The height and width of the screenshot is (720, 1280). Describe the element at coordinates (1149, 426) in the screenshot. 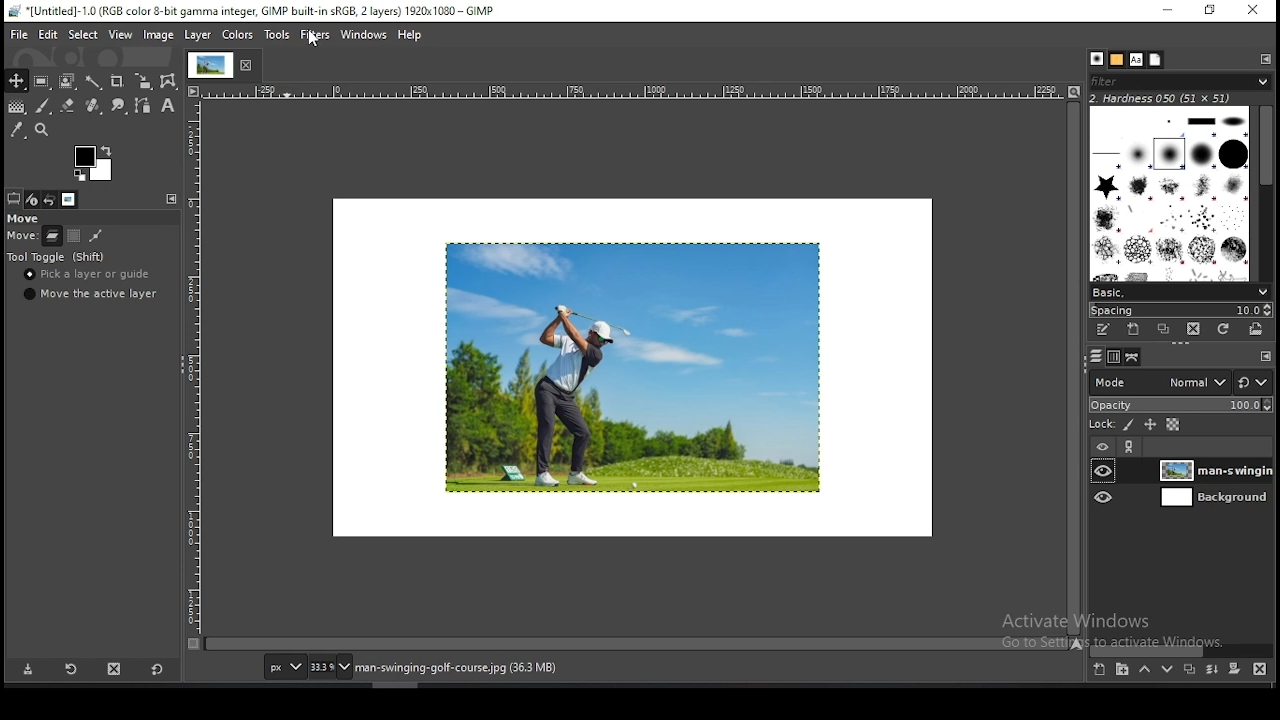

I see `lock position and size` at that location.